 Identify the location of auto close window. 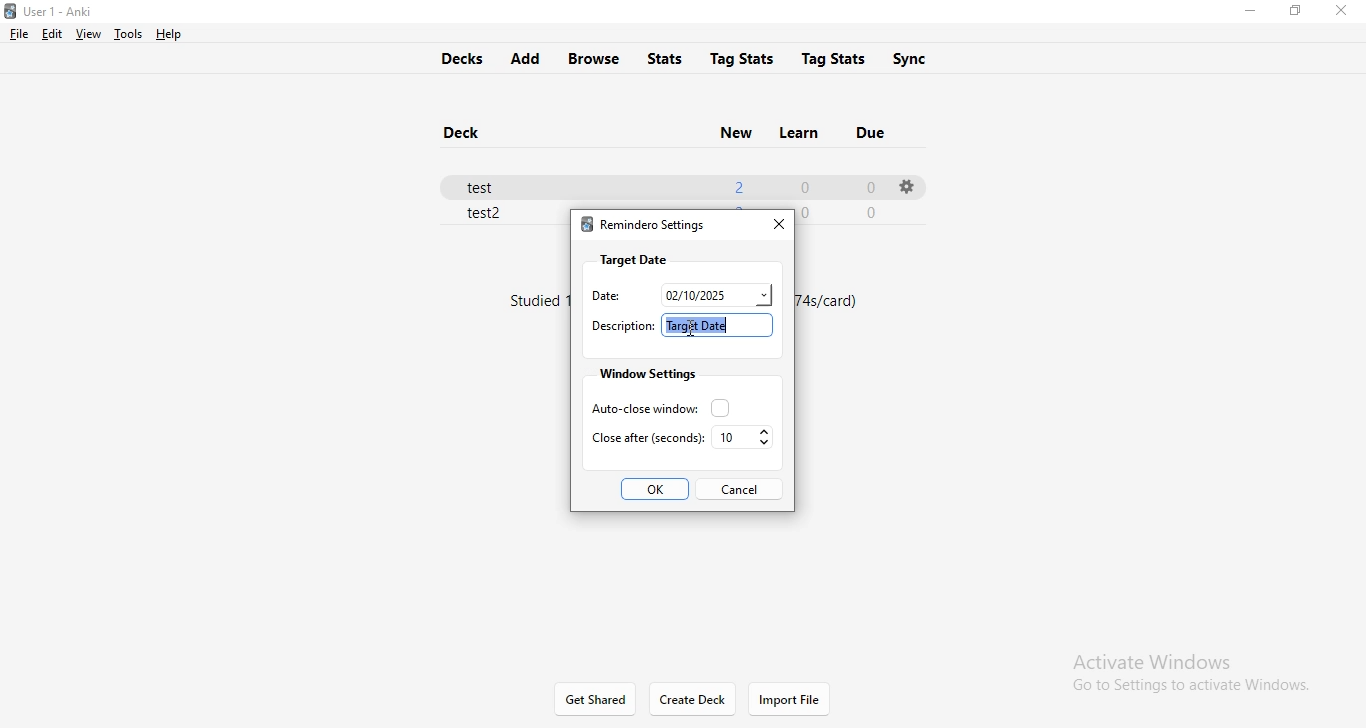
(655, 407).